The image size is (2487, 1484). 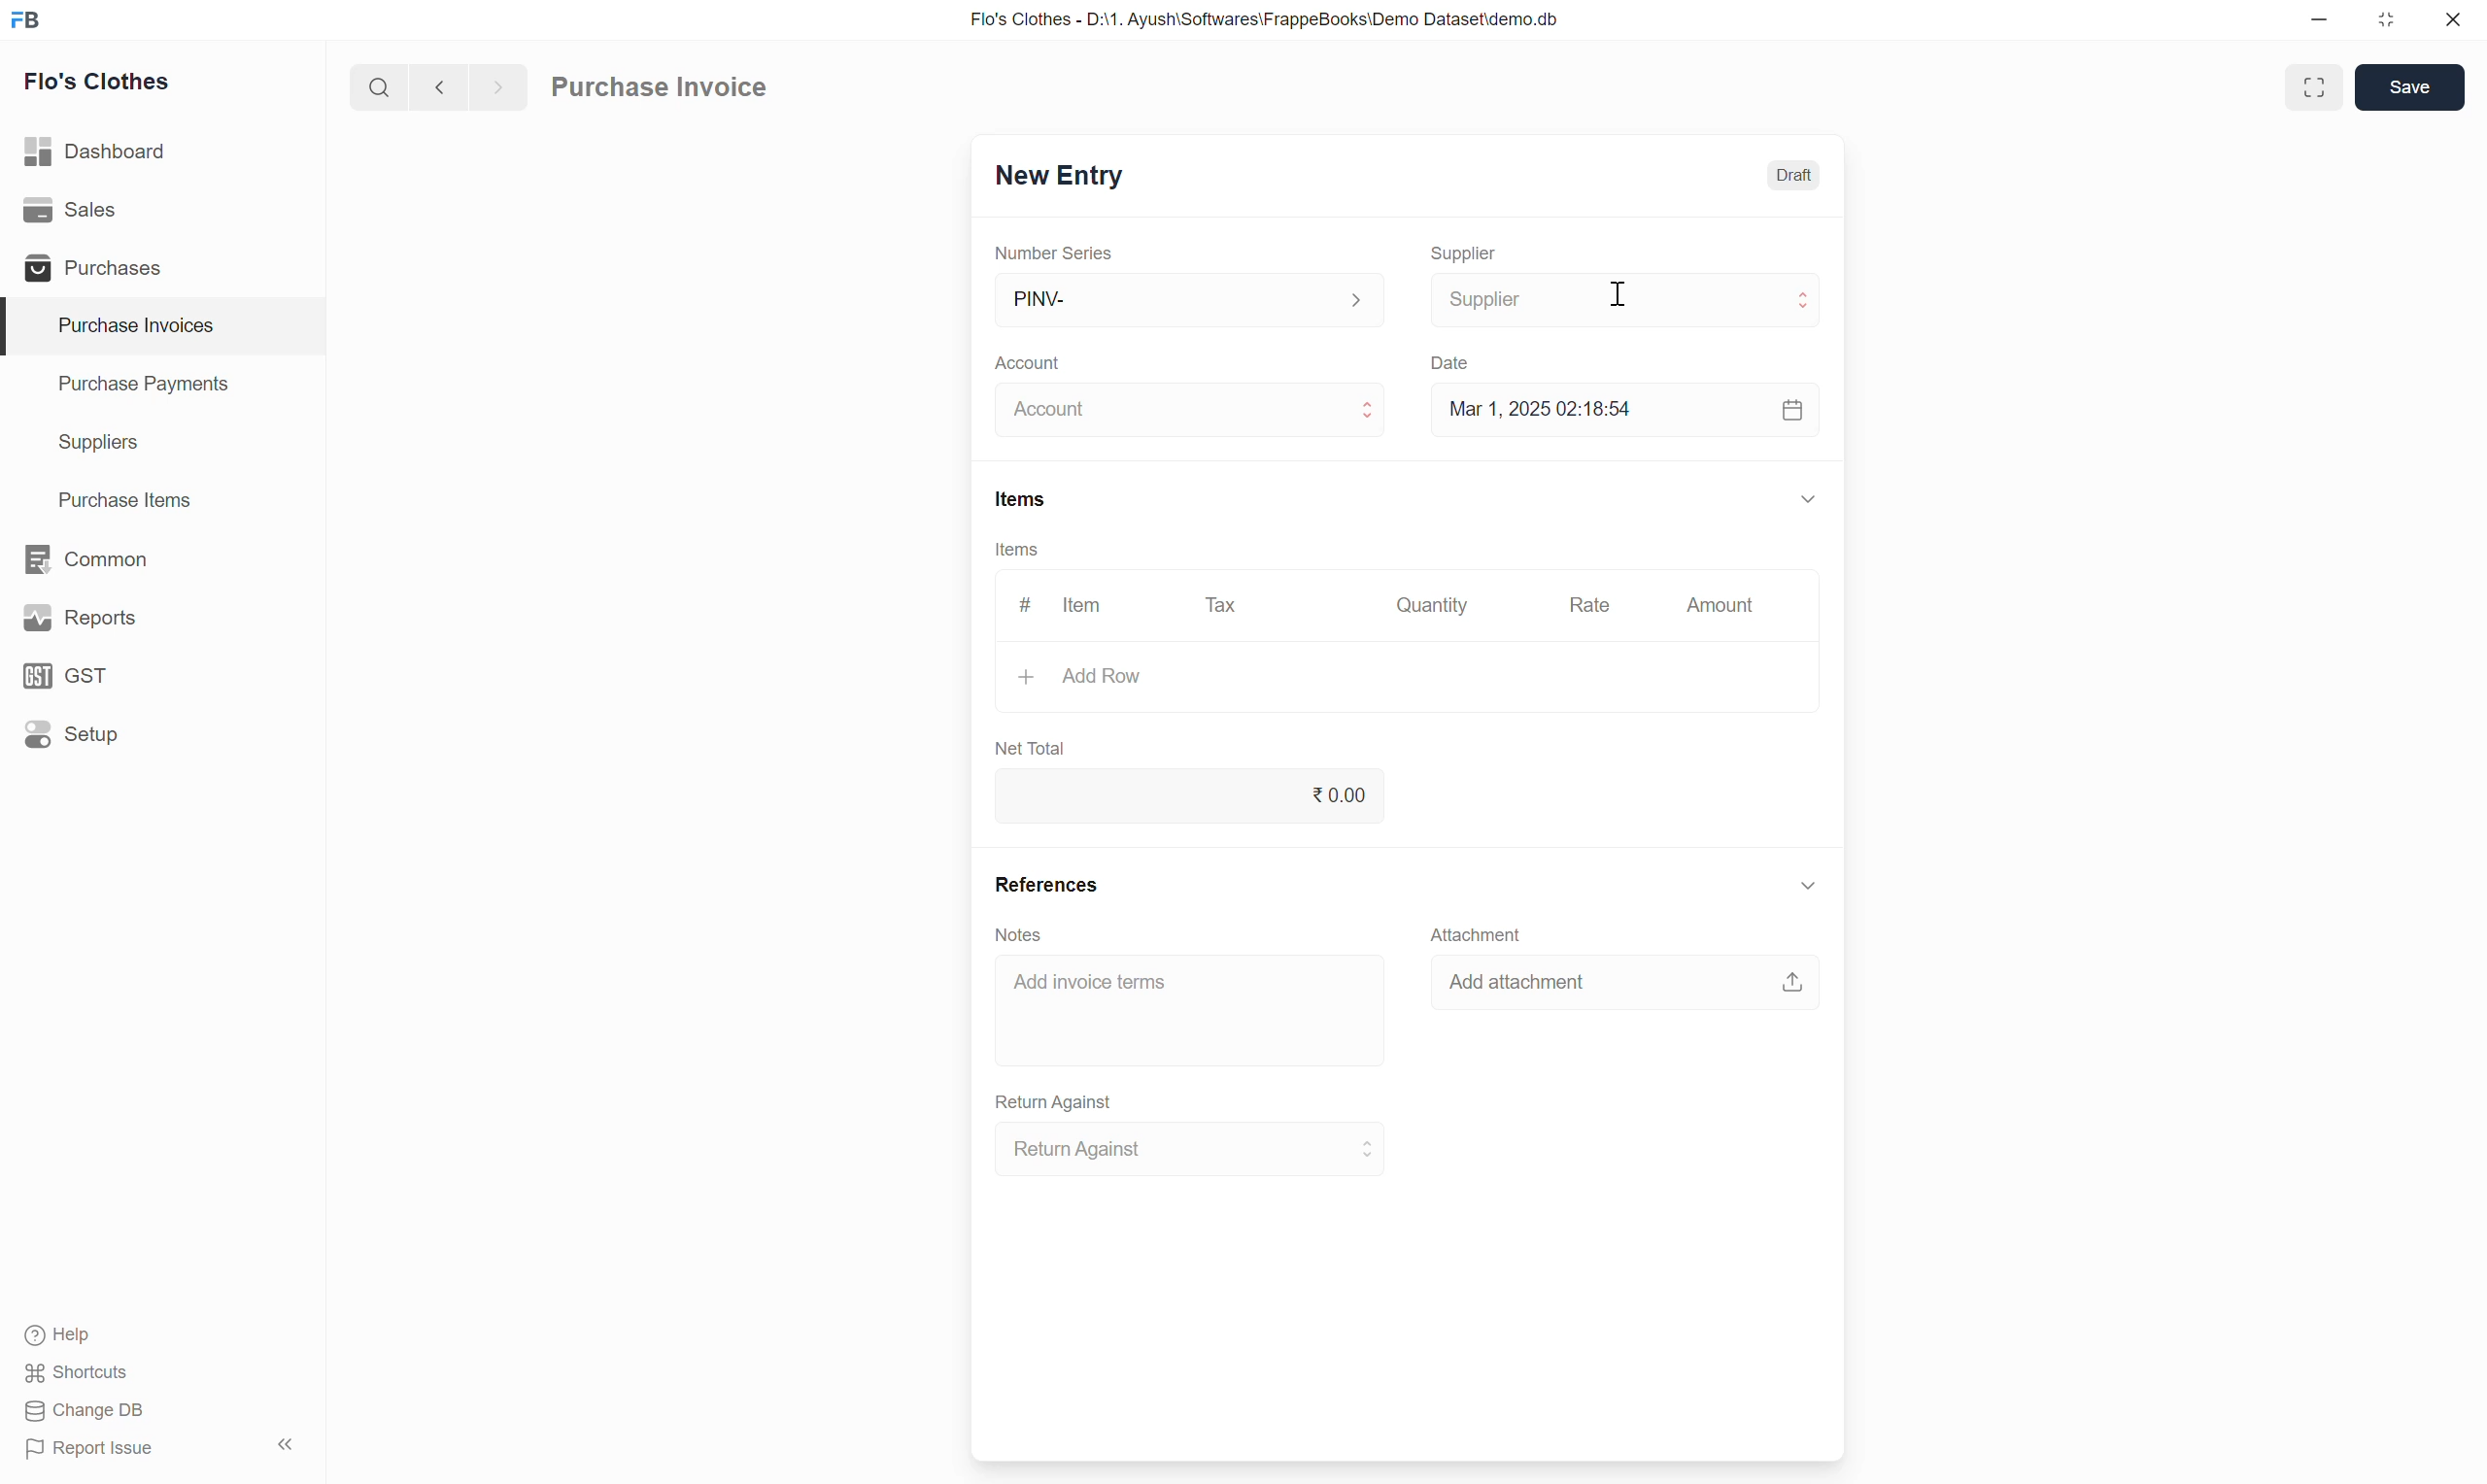 I want to click on Add Row, so click(x=1407, y=677).